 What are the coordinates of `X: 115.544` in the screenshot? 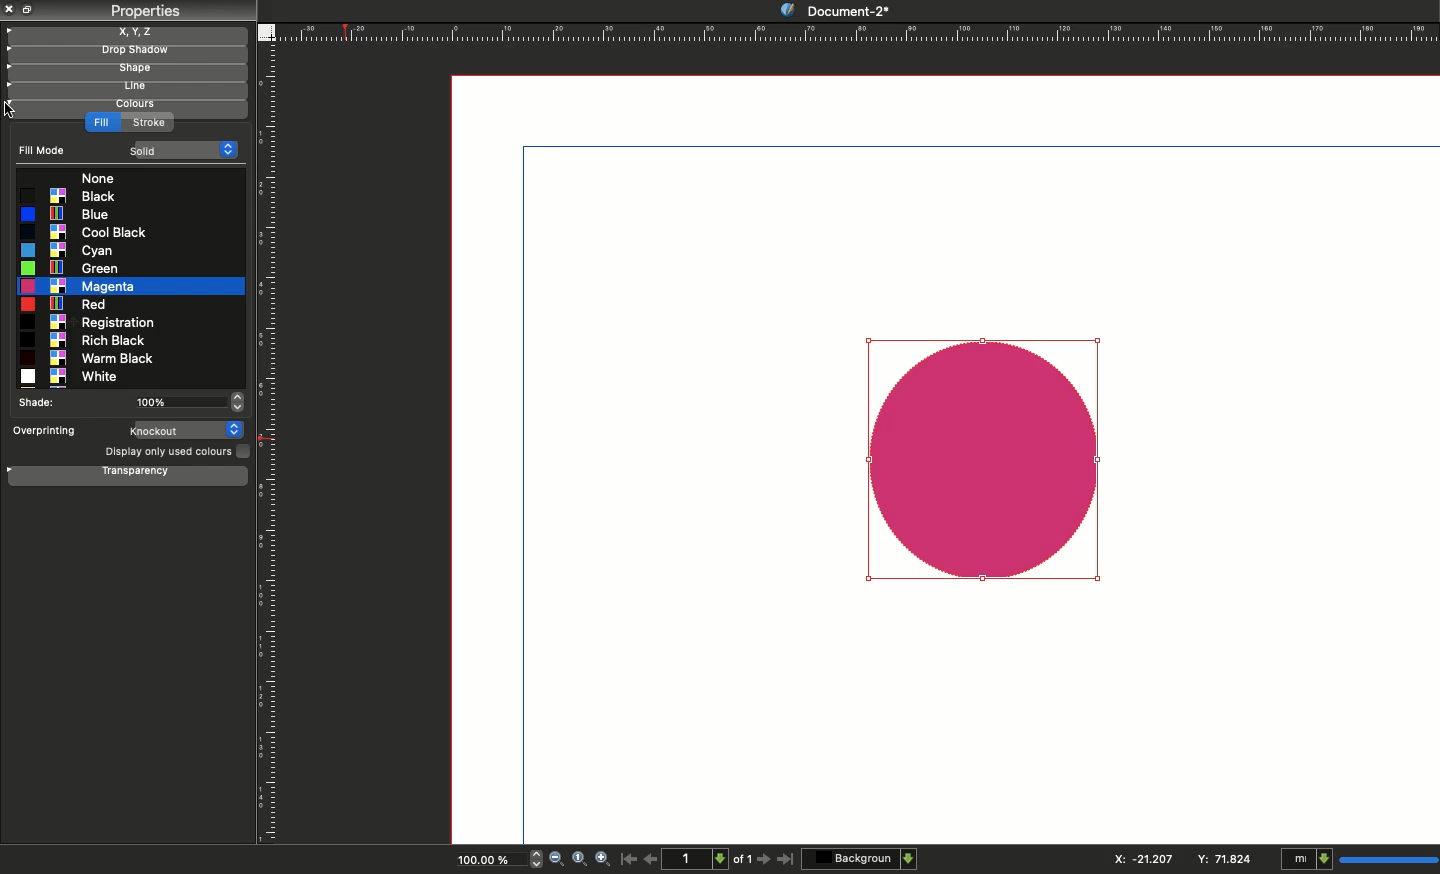 It's located at (1137, 859).